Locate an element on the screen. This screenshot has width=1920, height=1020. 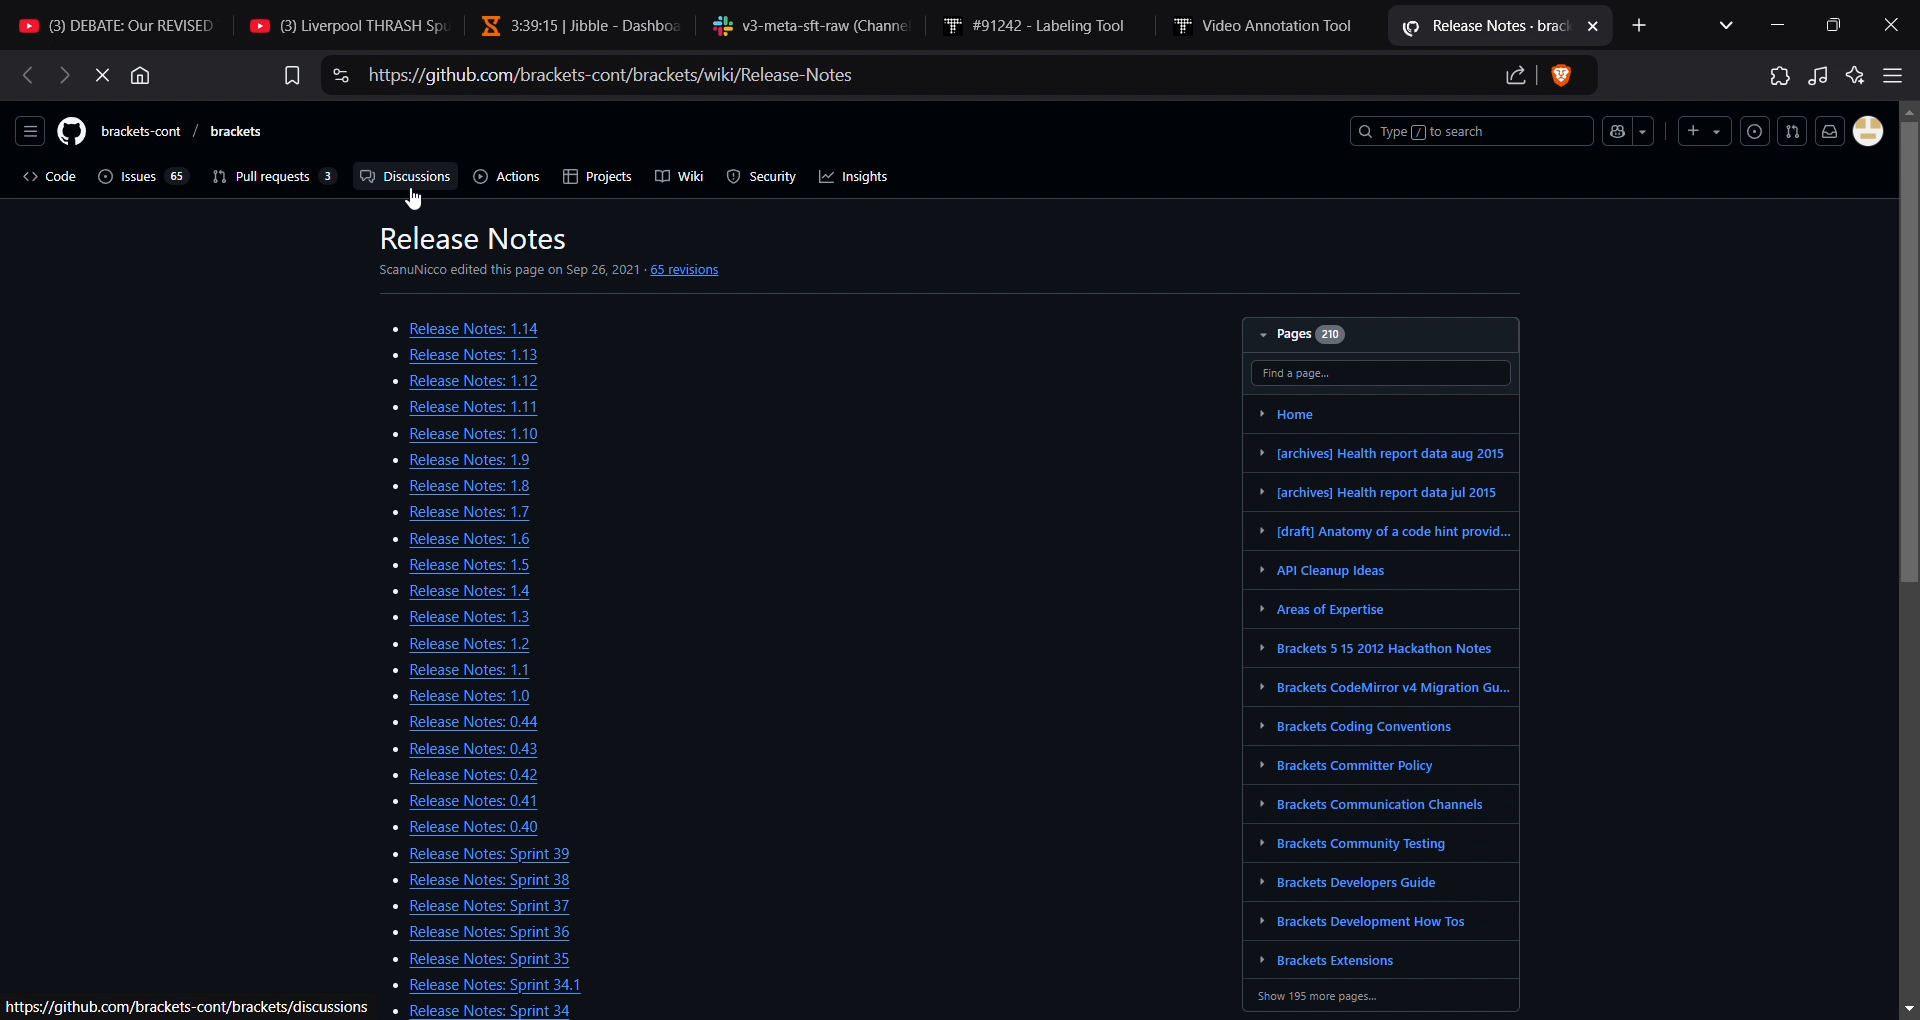
e Release Notes: 1.14 is located at coordinates (466, 327).